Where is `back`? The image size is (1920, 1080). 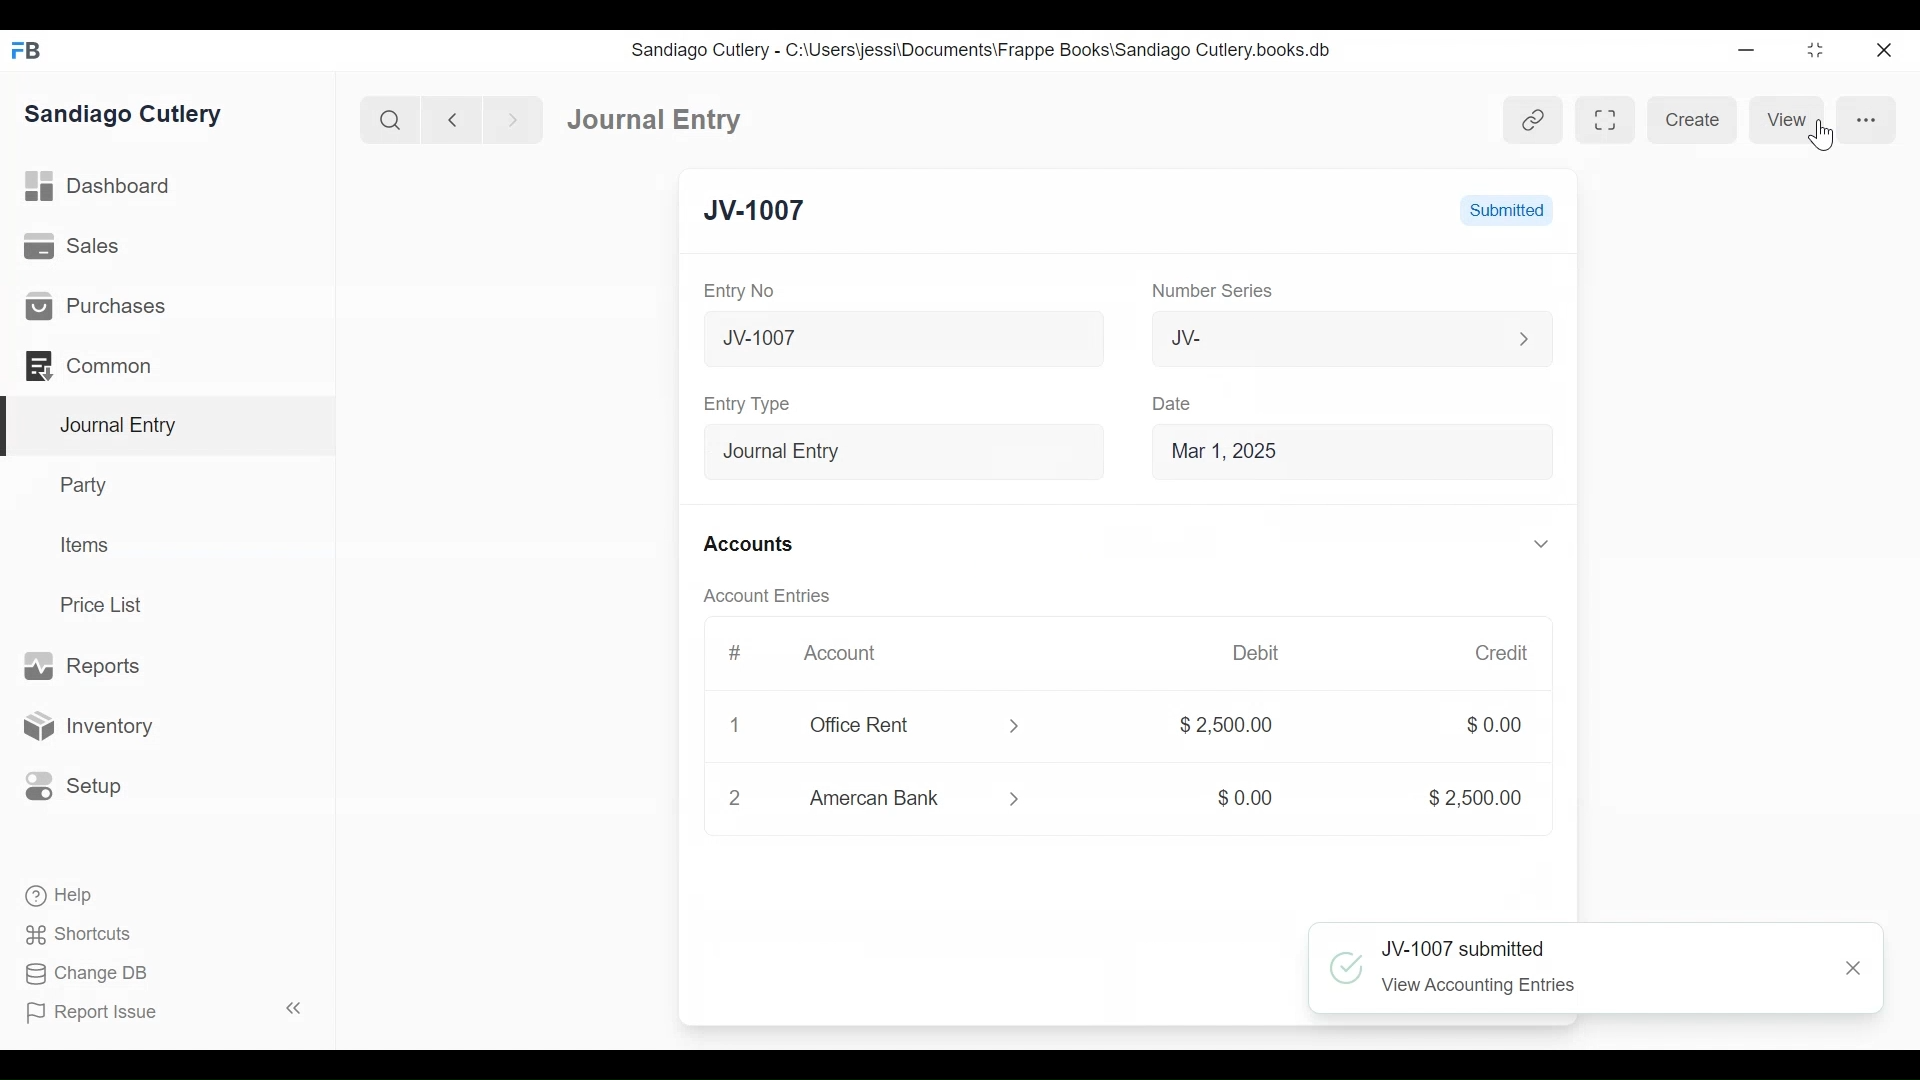
back is located at coordinates (452, 118).